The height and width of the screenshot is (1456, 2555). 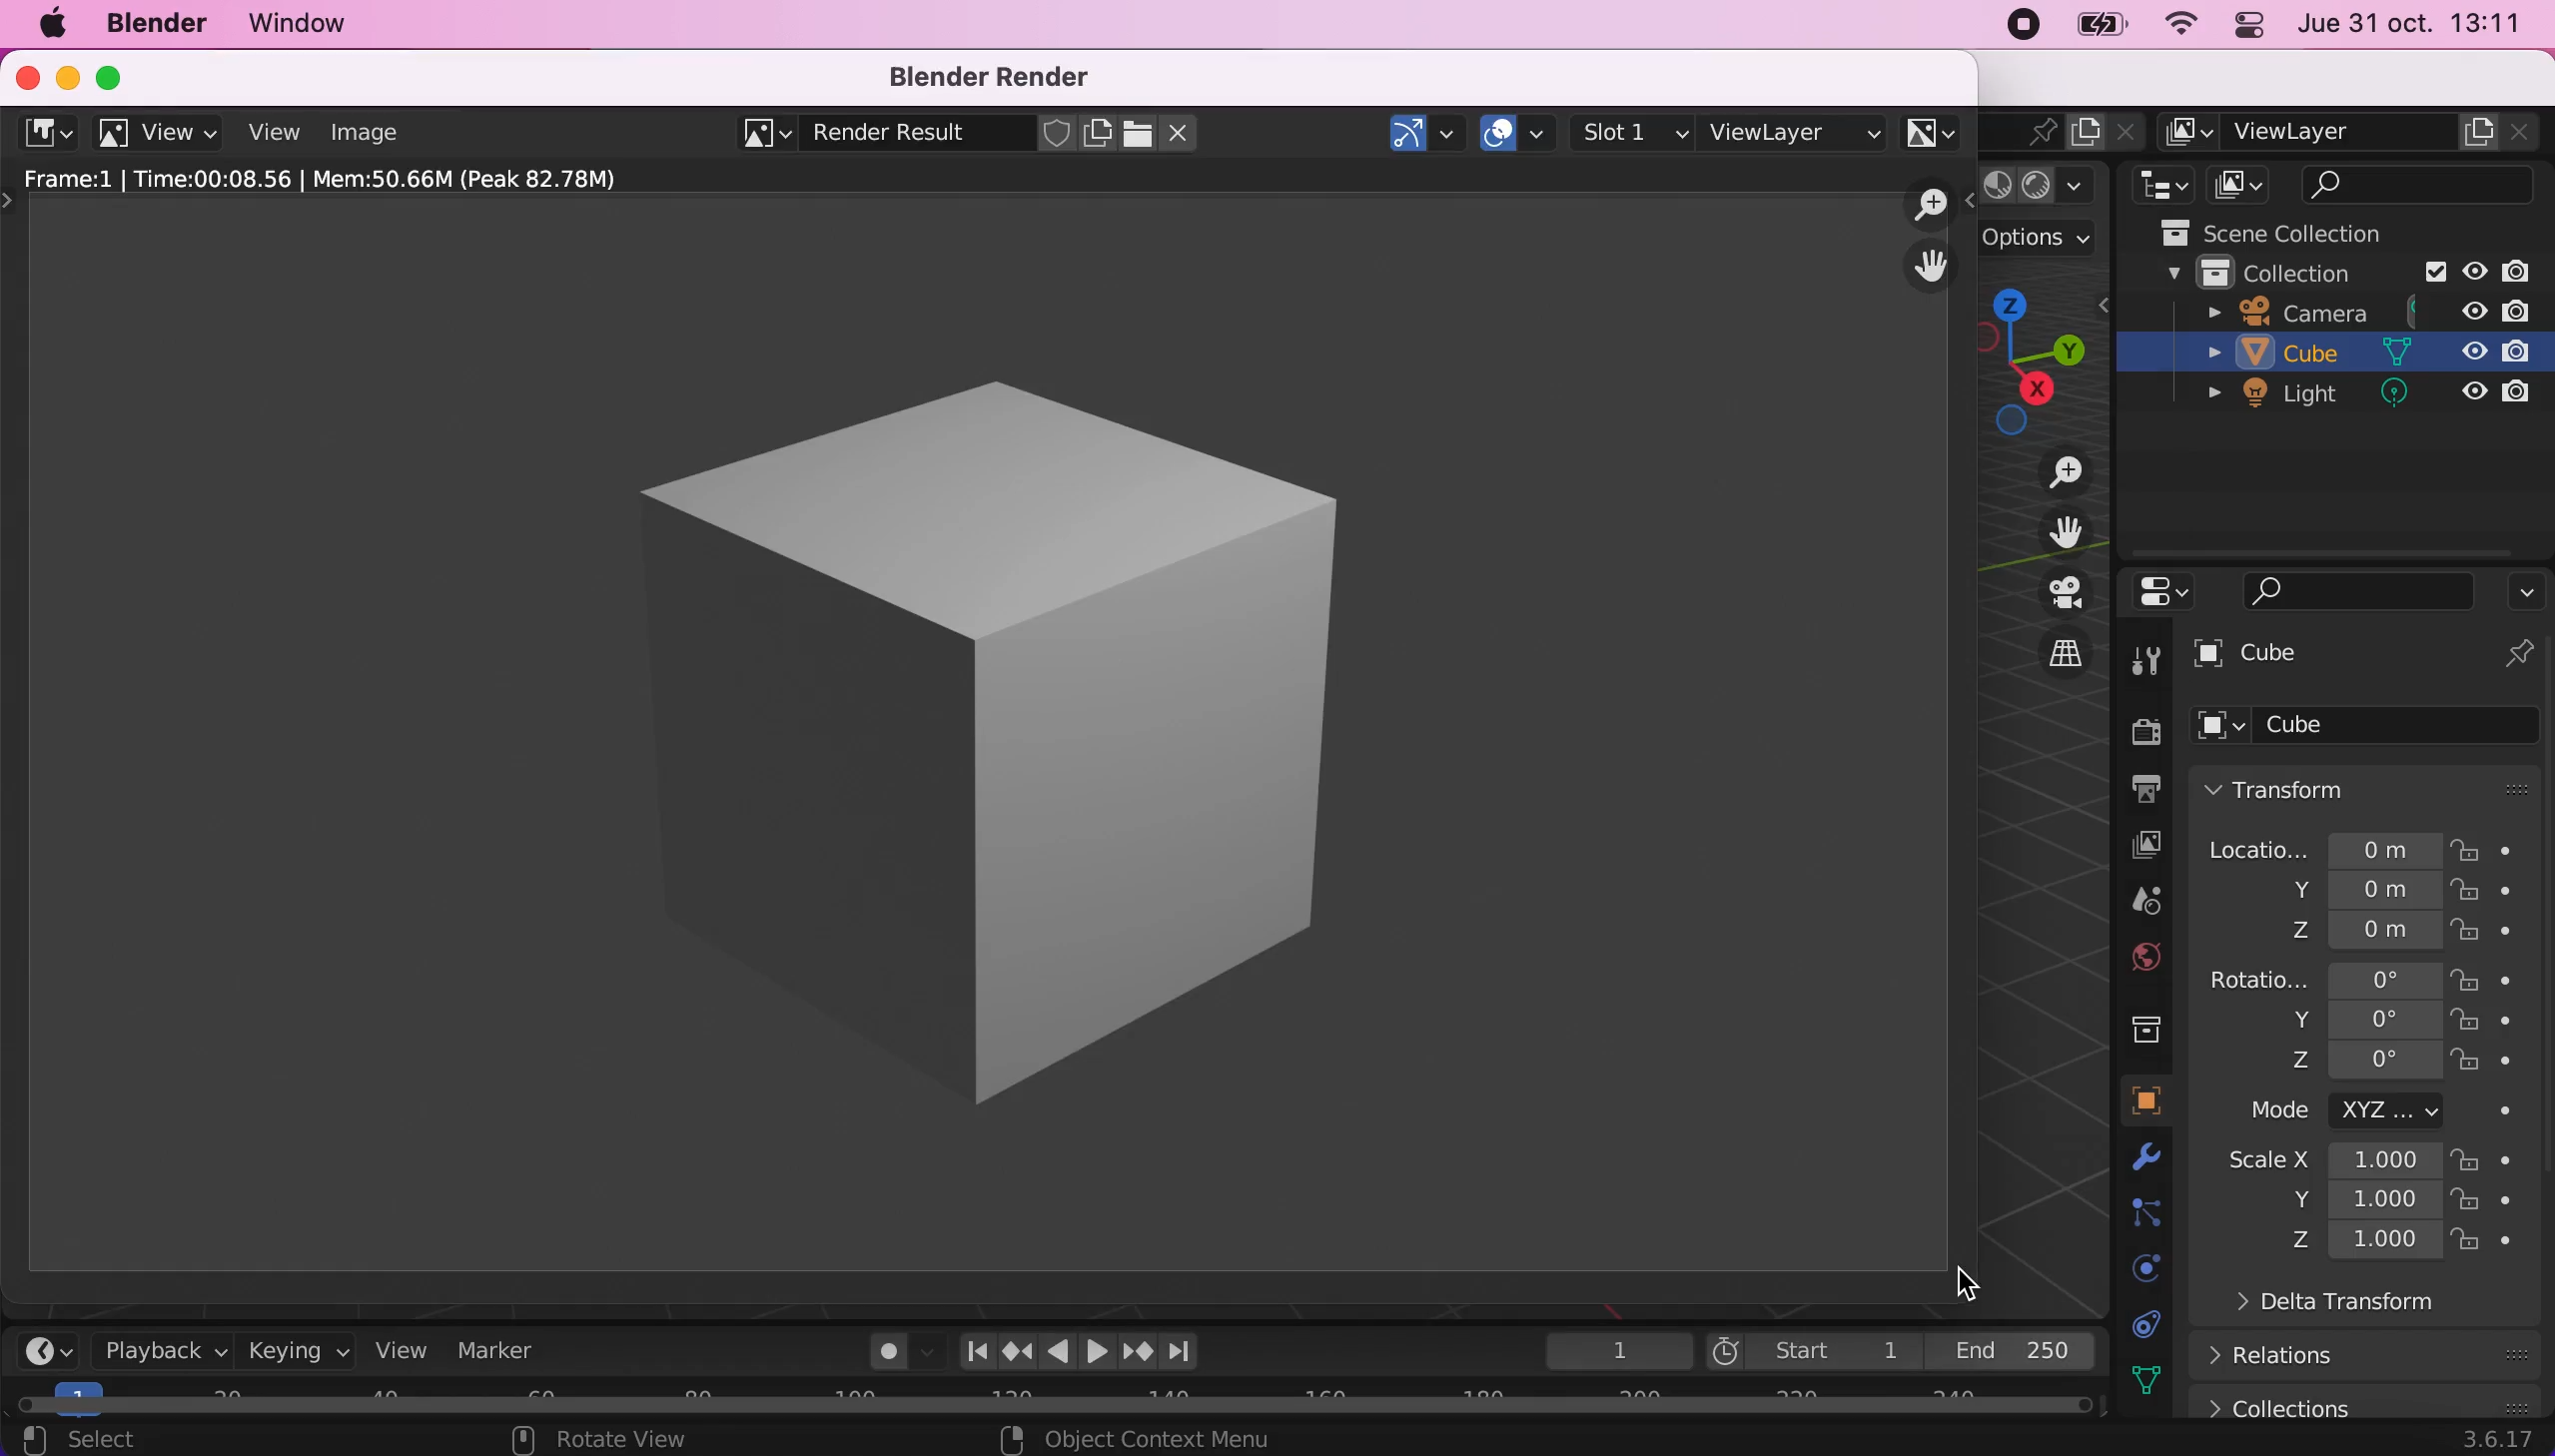 I want to click on render result, so click(x=889, y=137).